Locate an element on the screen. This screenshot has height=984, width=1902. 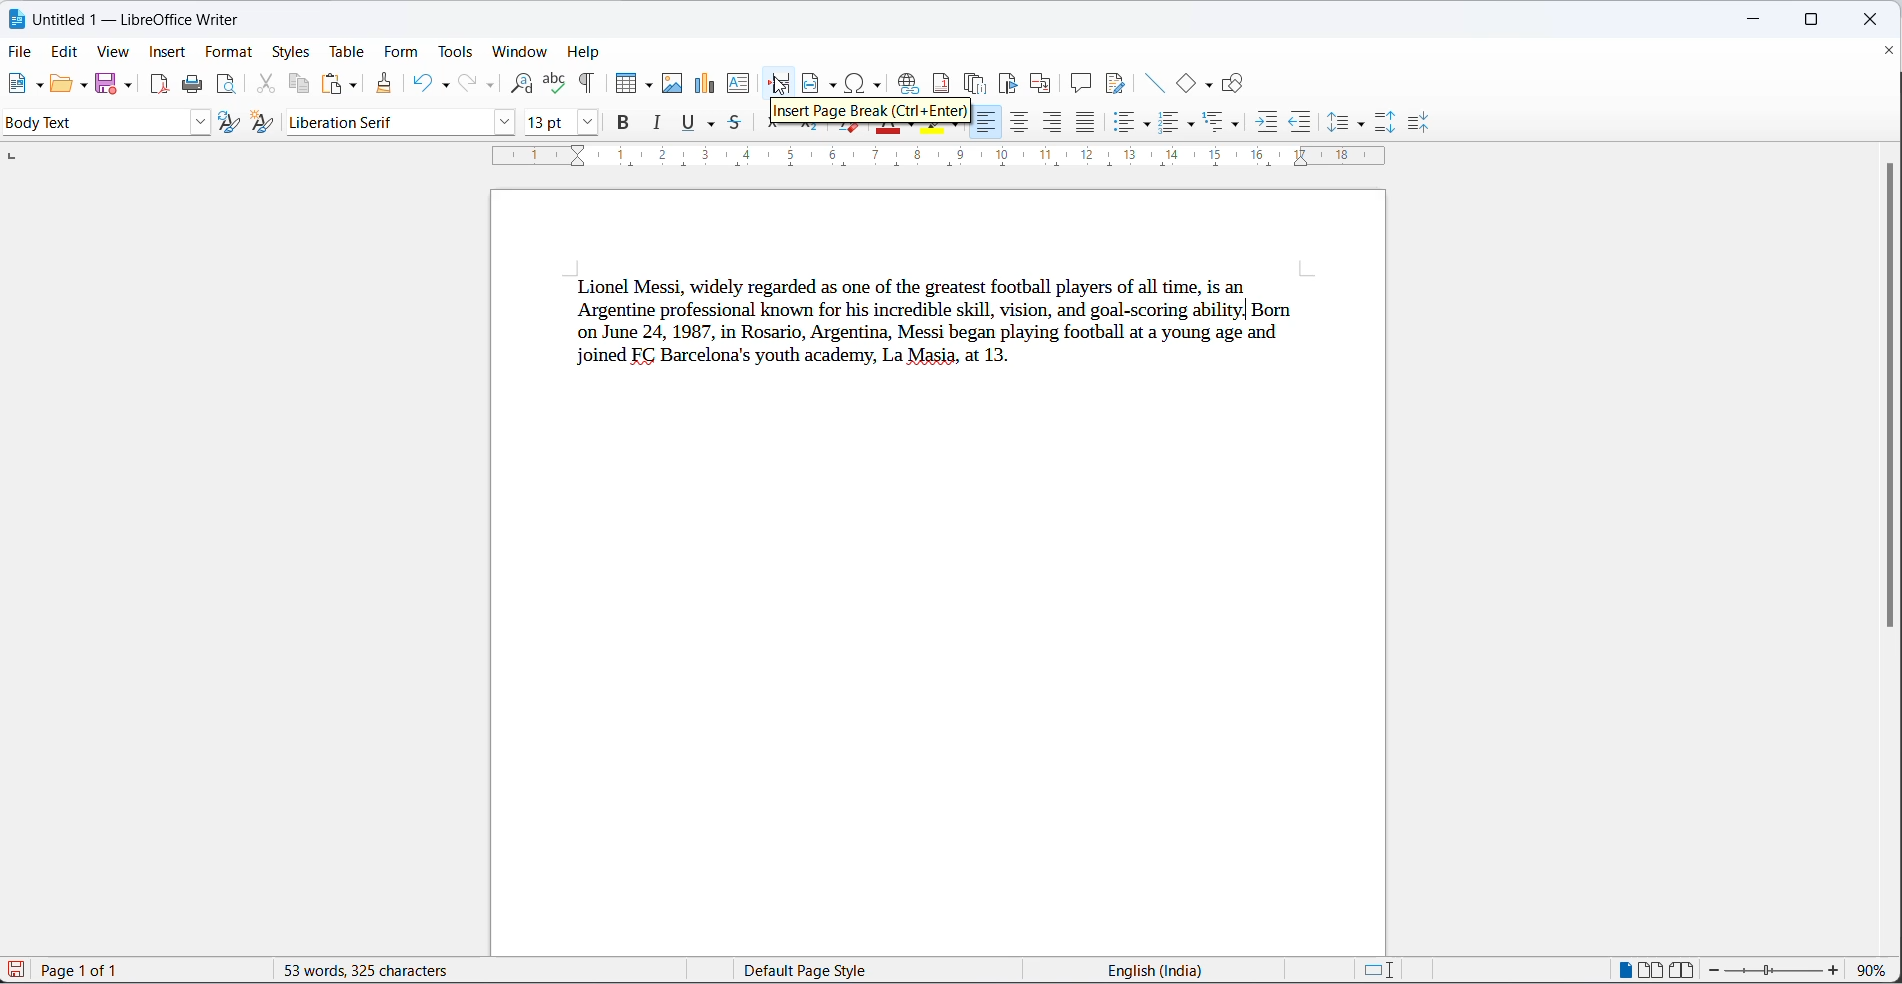
libreoffice logo is located at coordinates (15, 17).